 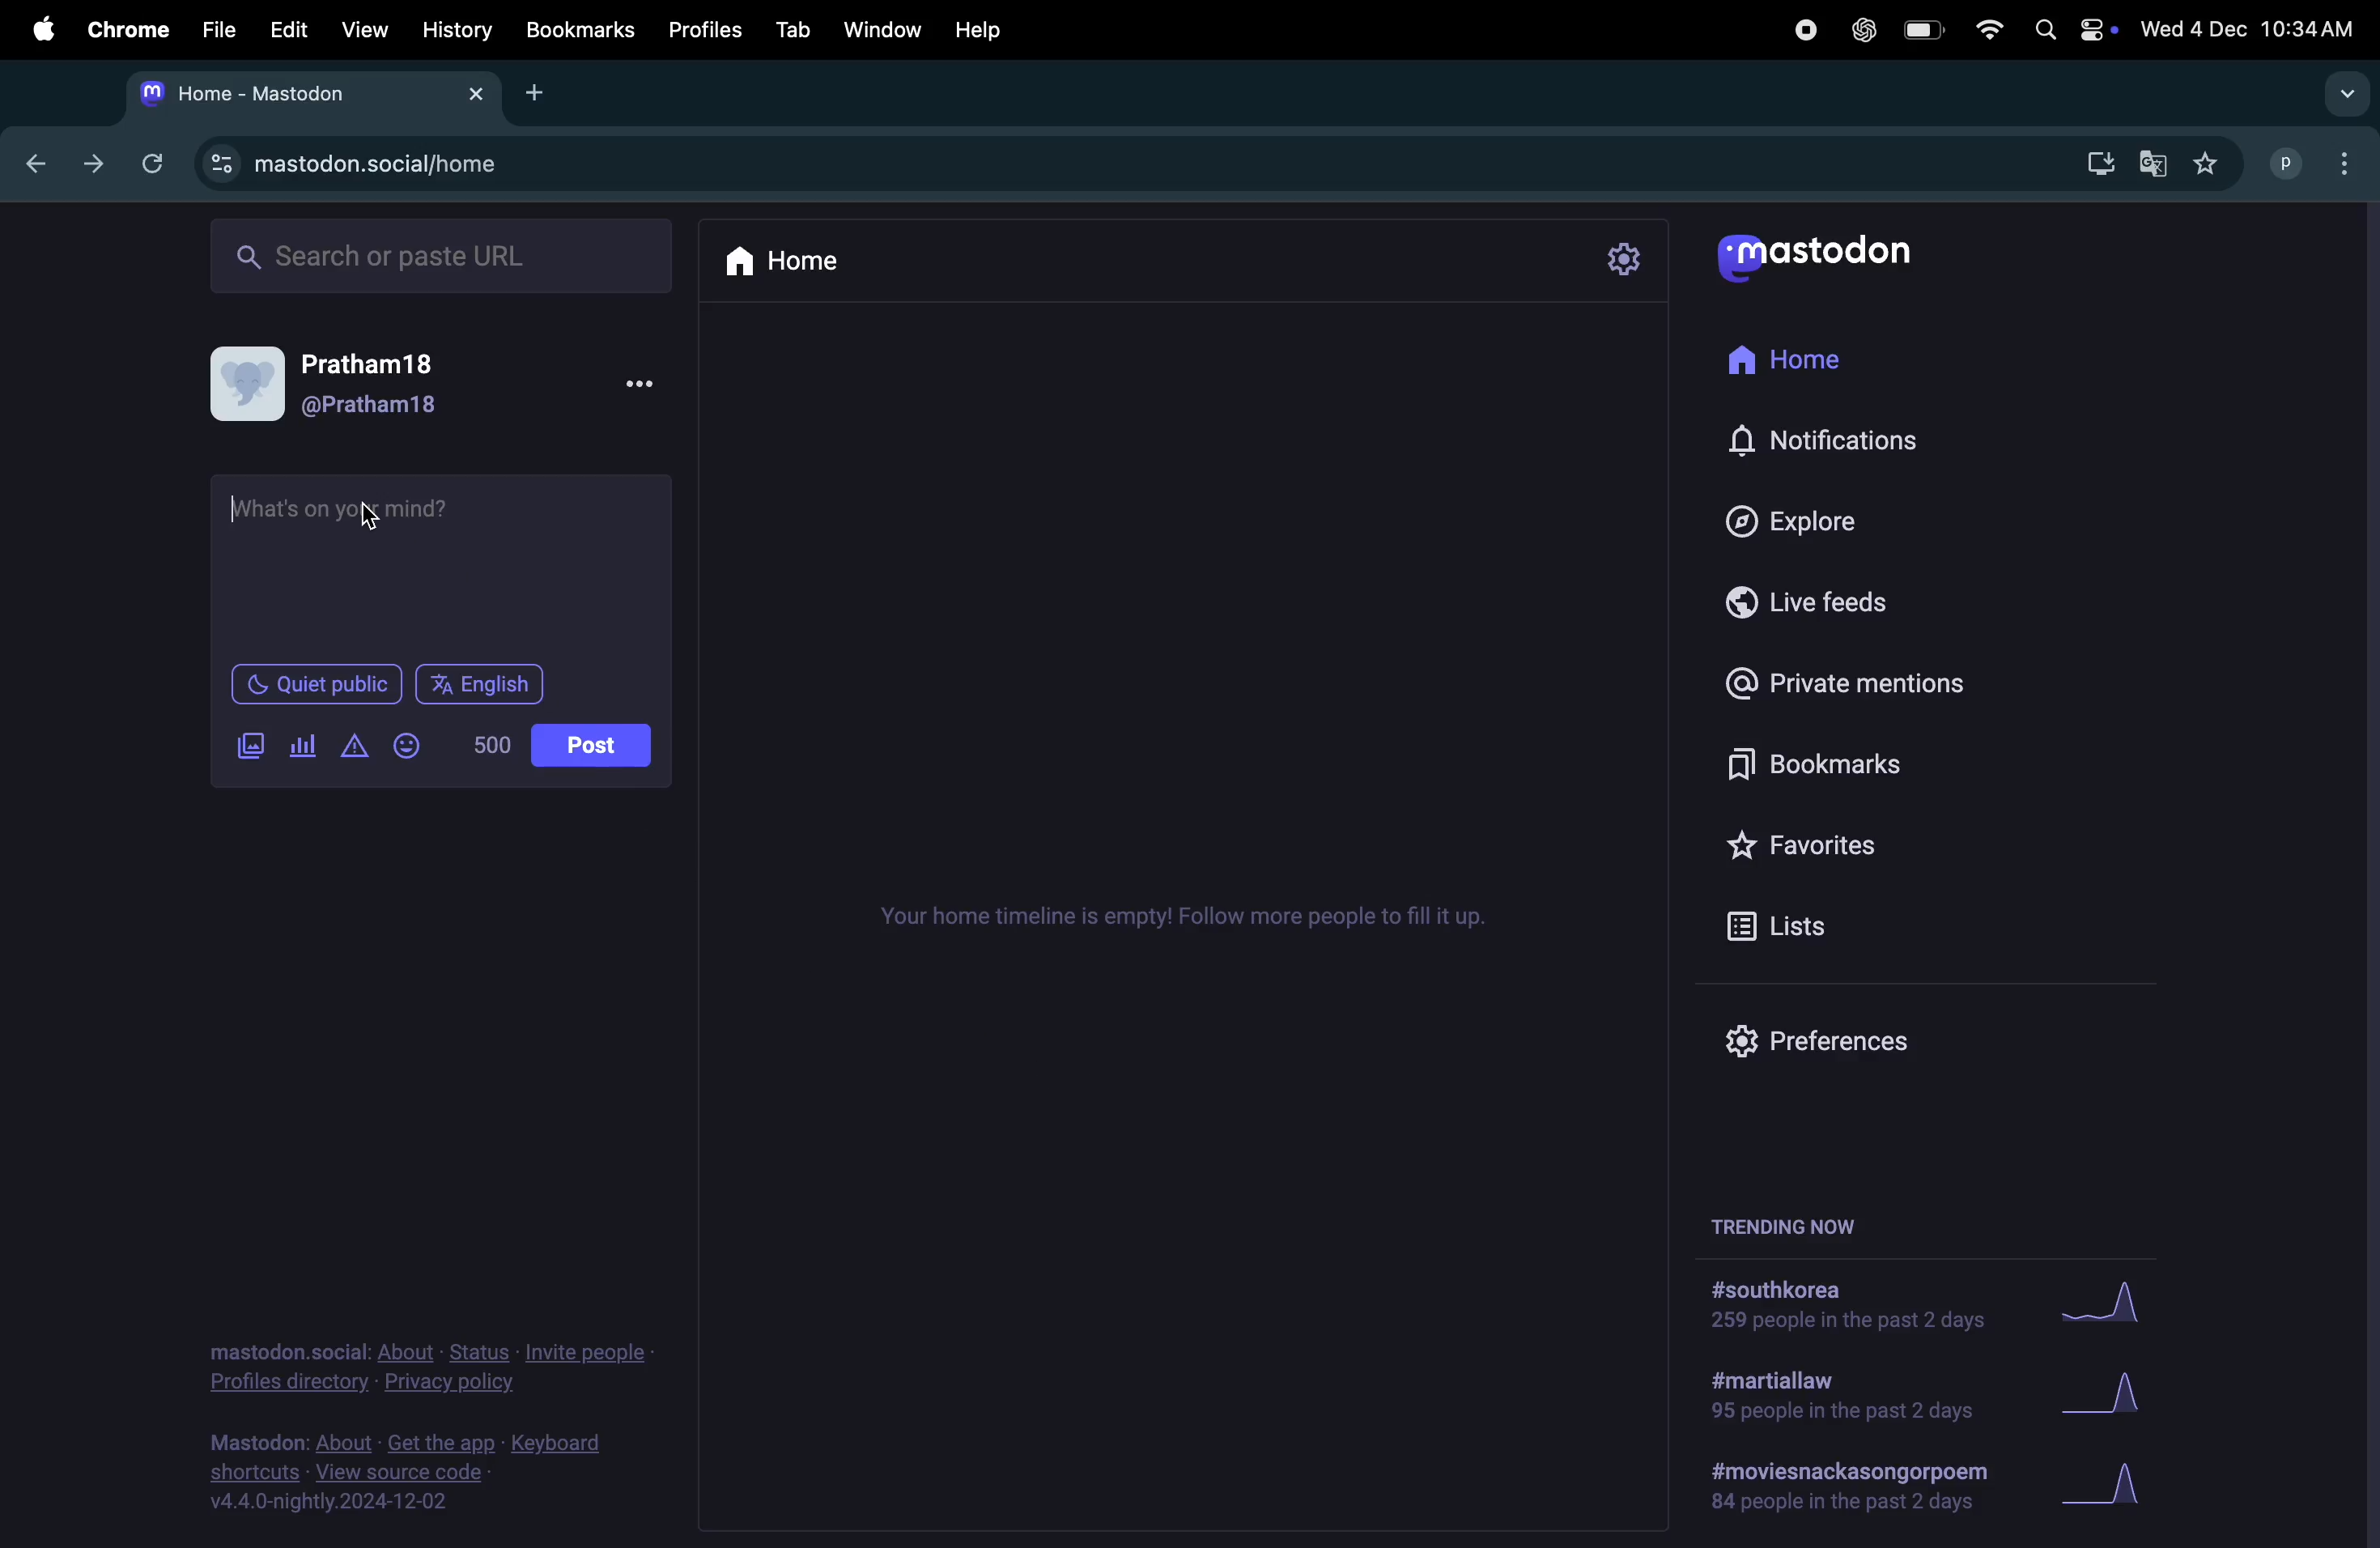 I want to click on privacy and policy, so click(x=427, y=1363).